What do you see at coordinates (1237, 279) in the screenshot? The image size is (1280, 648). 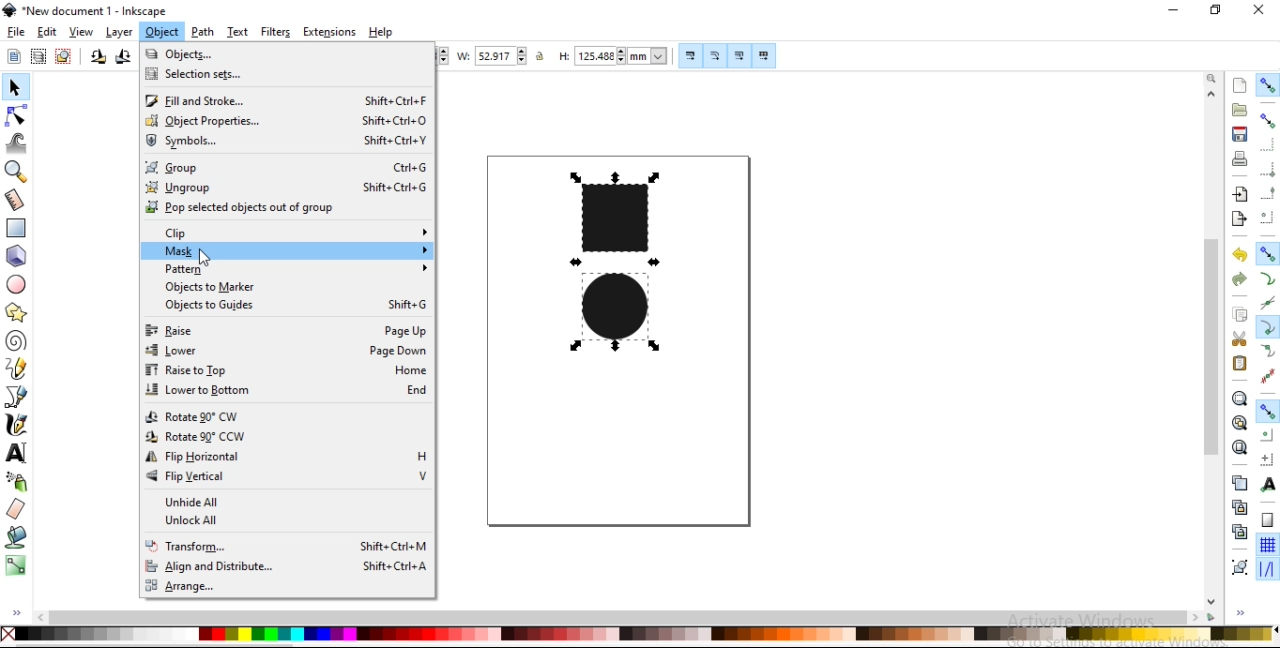 I see `redo` at bounding box center [1237, 279].